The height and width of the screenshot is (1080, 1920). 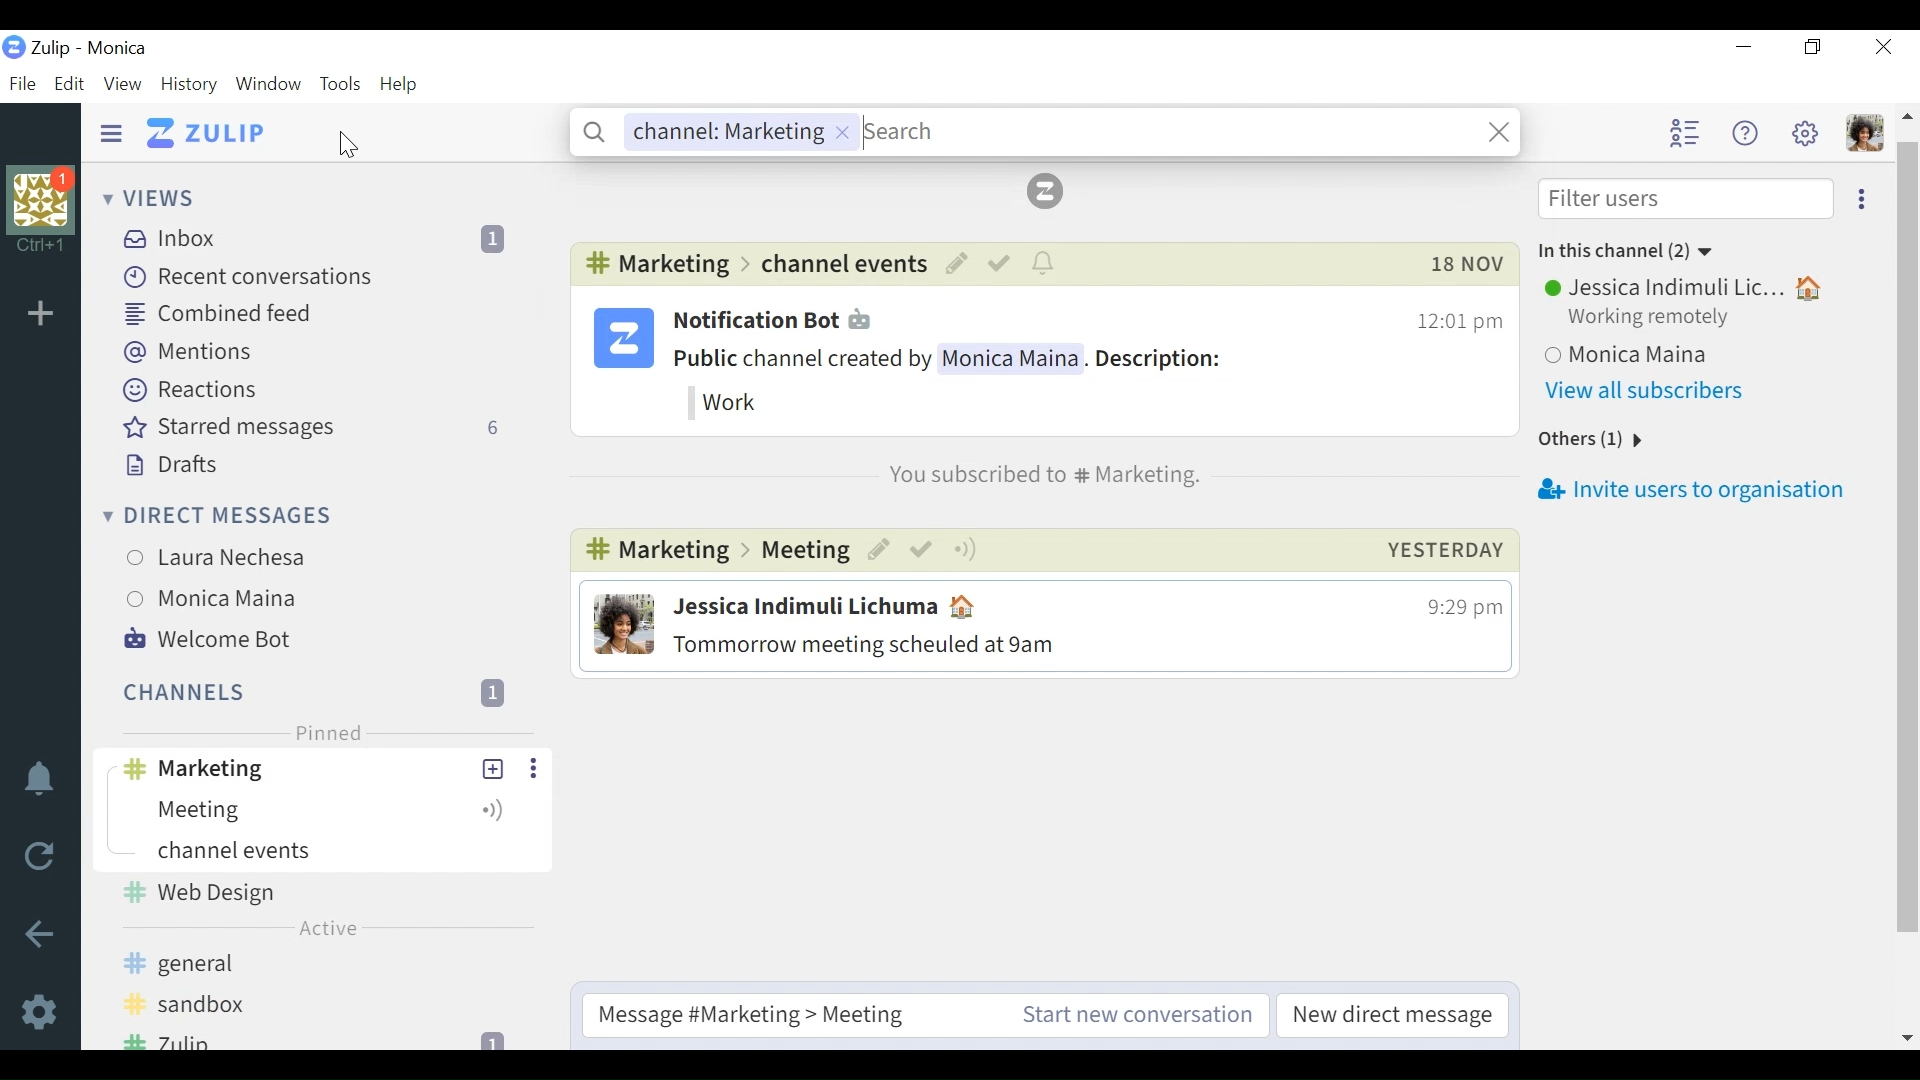 I want to click on Welcome Bot, so click(x=206, y=640).